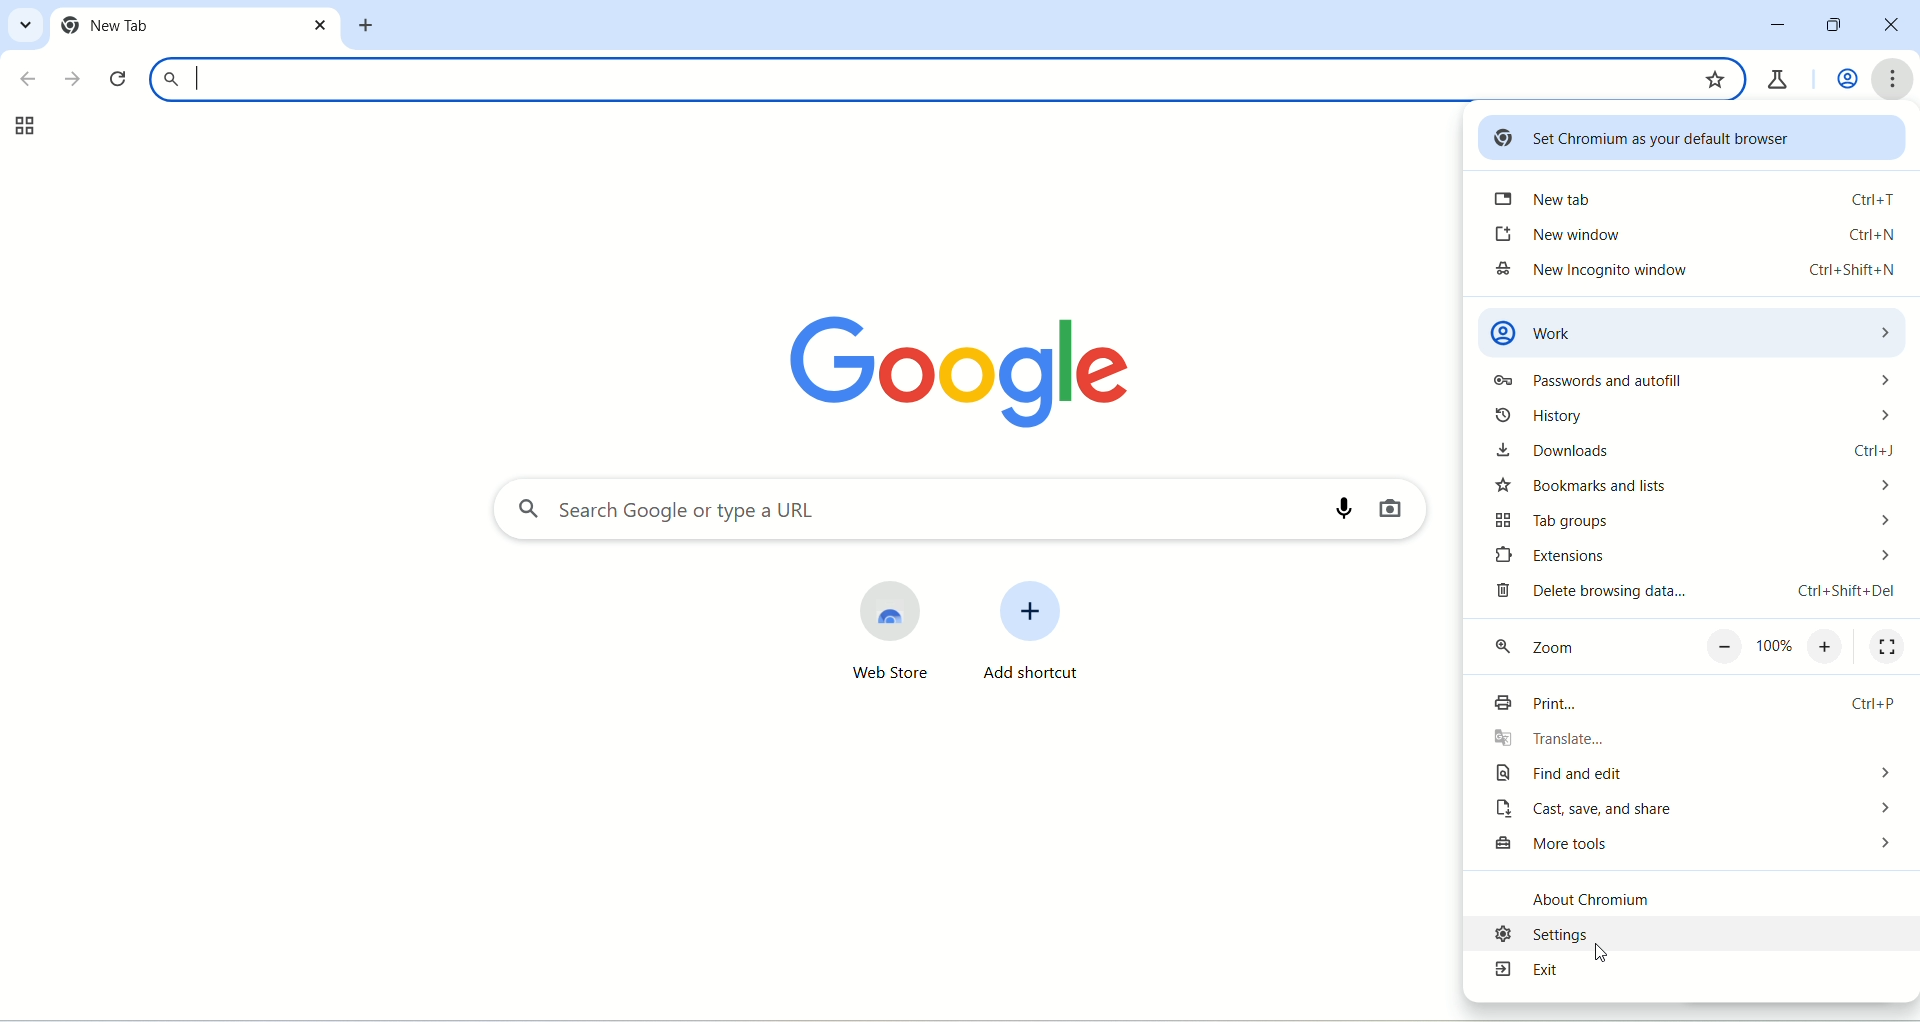  I want to click on tab group, so click(1689, 526).